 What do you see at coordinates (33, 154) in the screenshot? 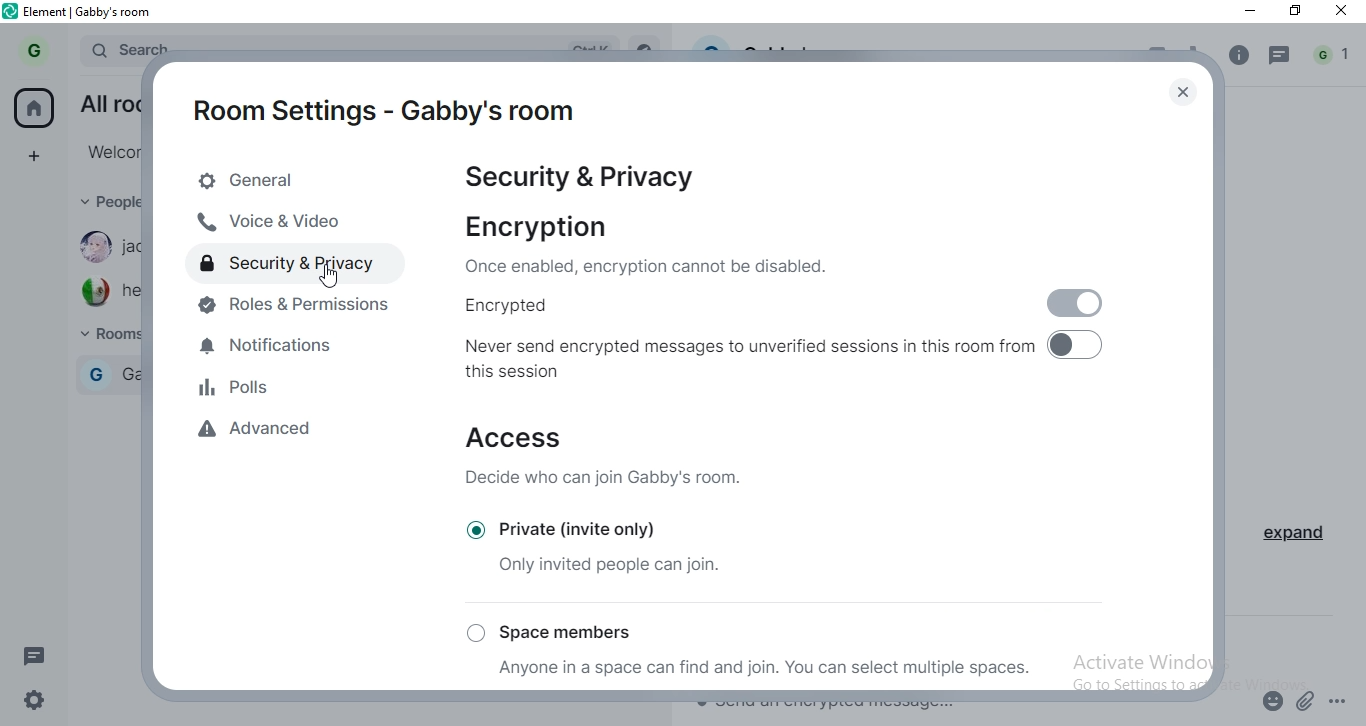
I see `add spaces` at bounding box center [33, 154].